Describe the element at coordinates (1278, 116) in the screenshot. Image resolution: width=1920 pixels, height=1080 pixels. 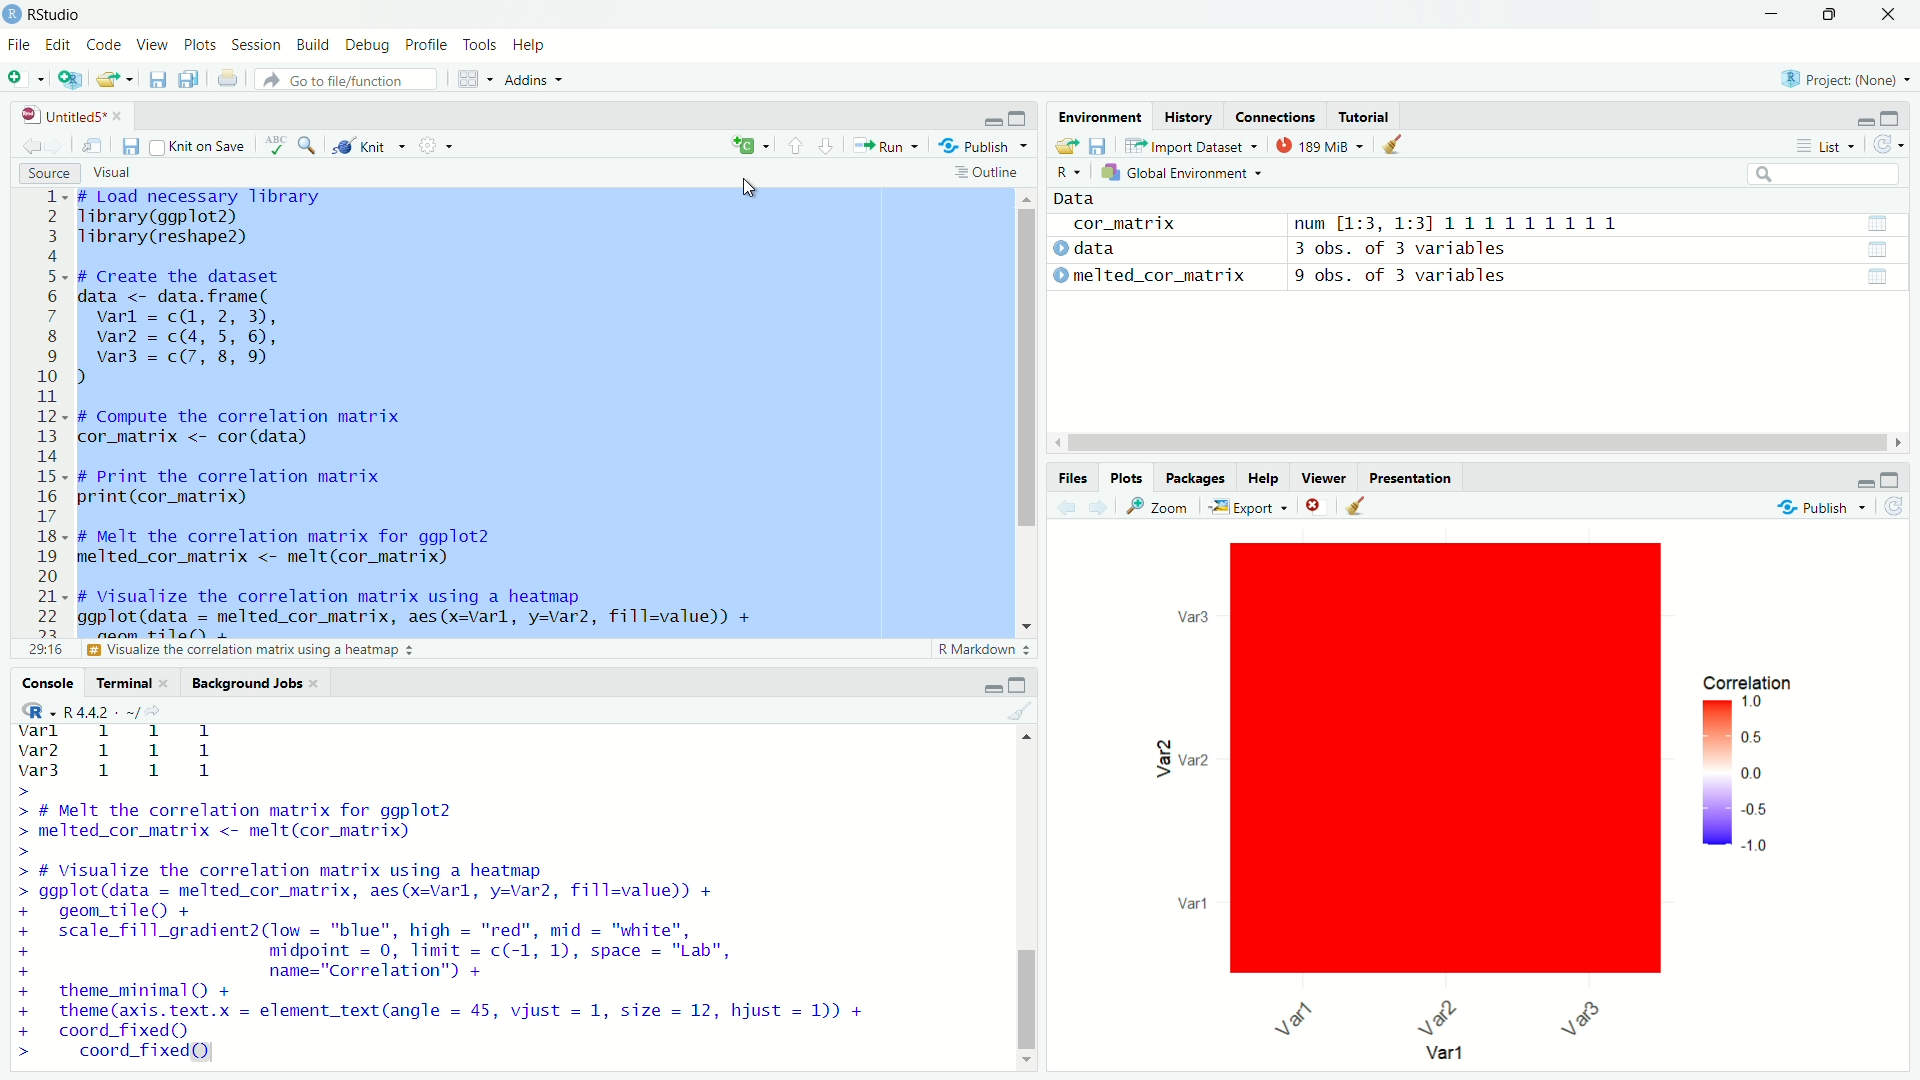
I see `connections` at that location.